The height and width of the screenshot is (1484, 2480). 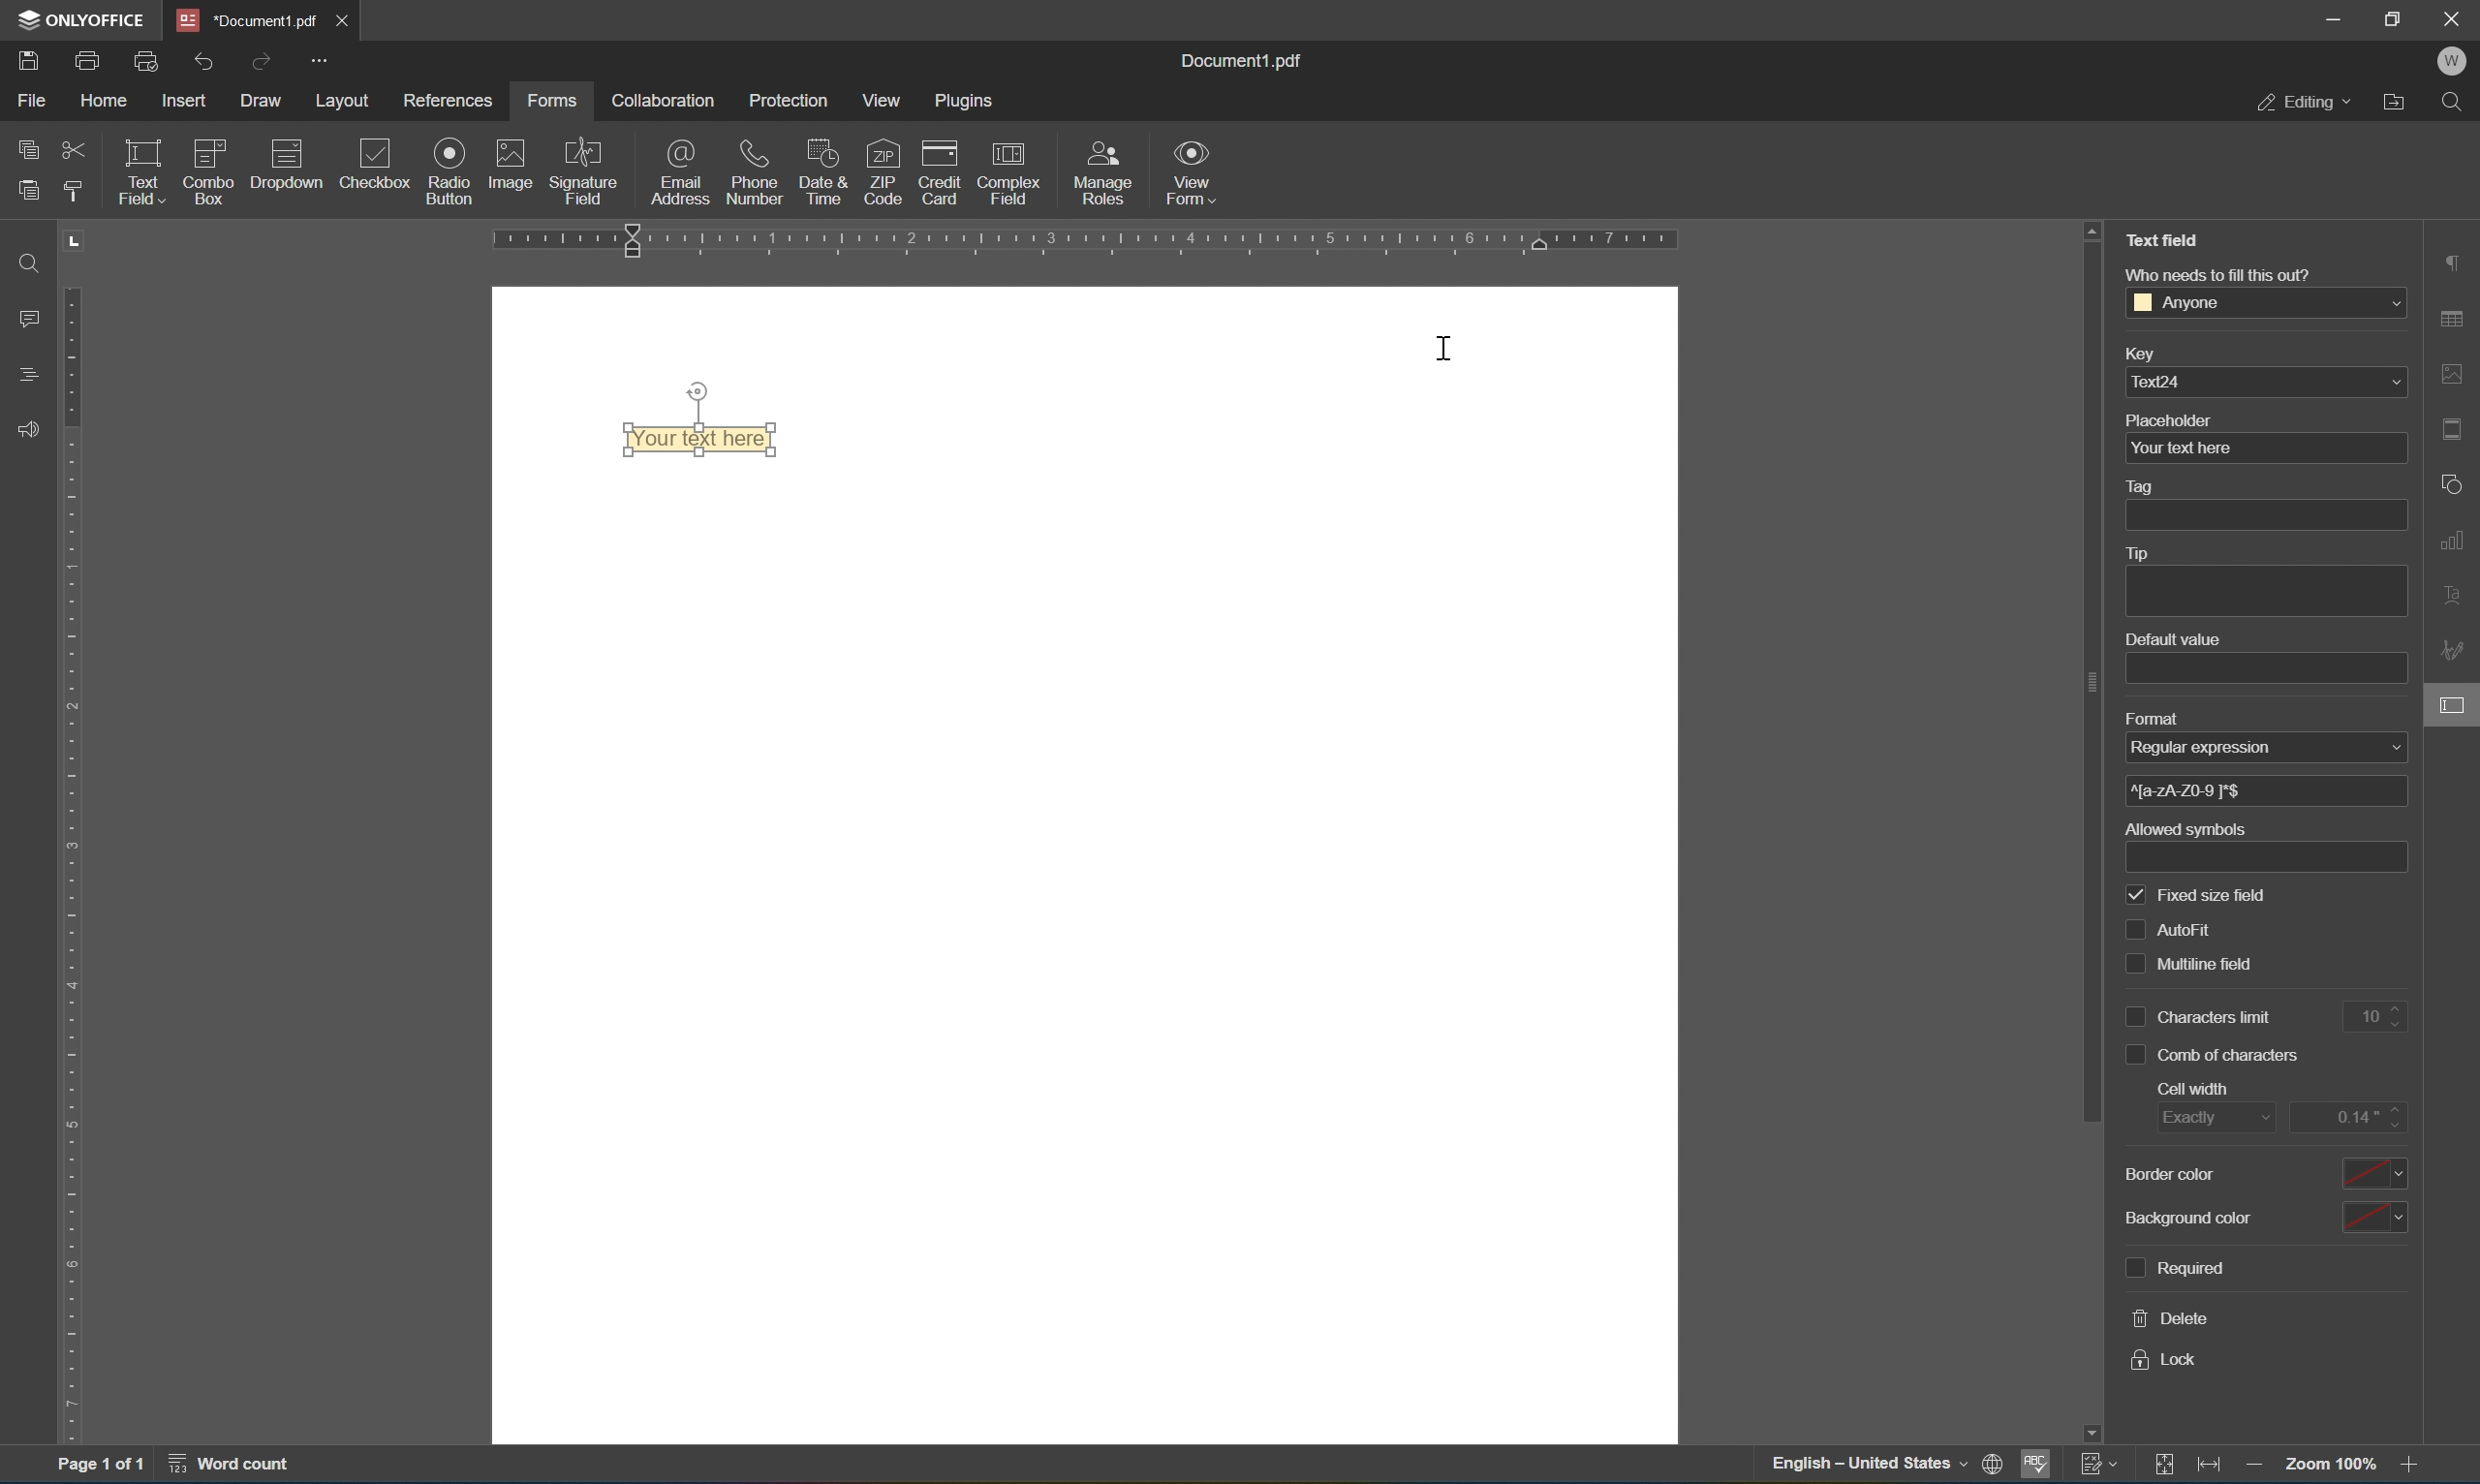 What do you see at coordinates (2455, 536) in the screenshot?
I see `chart settings` at bounding box center [2455, 536].